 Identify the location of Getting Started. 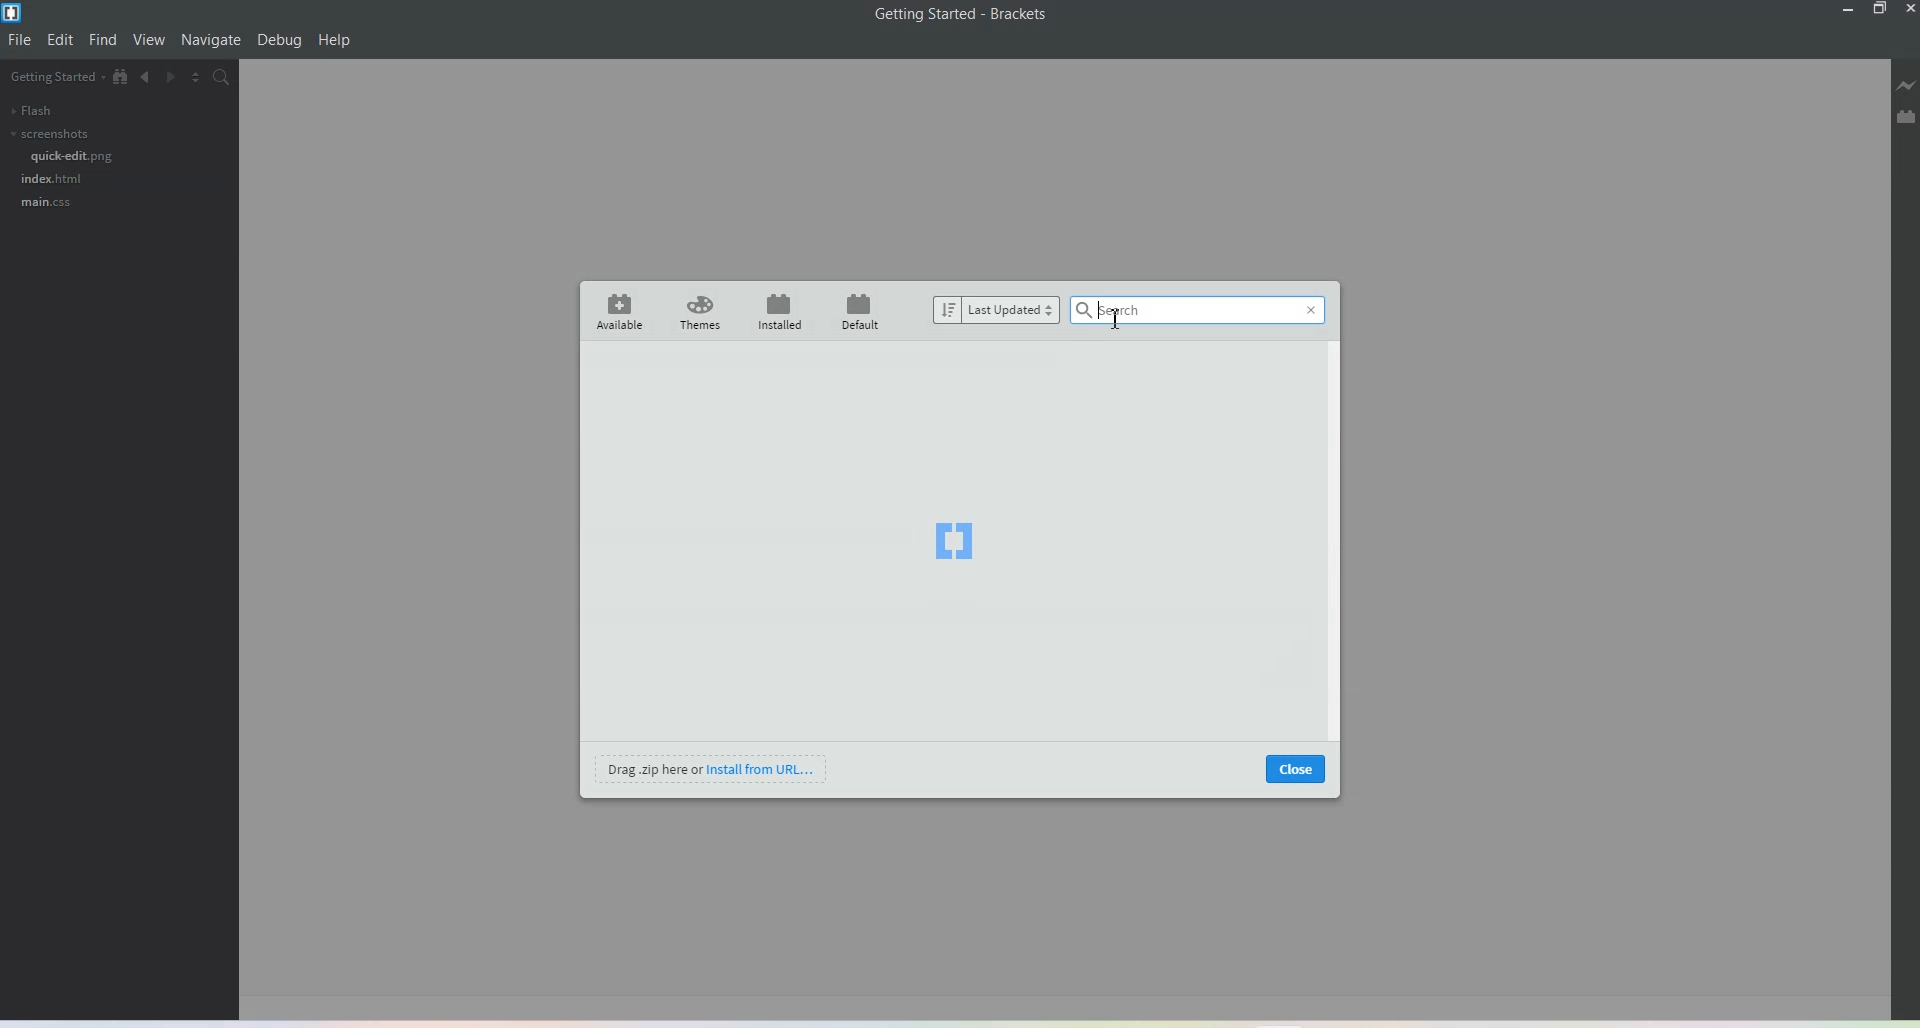
(55, 78).